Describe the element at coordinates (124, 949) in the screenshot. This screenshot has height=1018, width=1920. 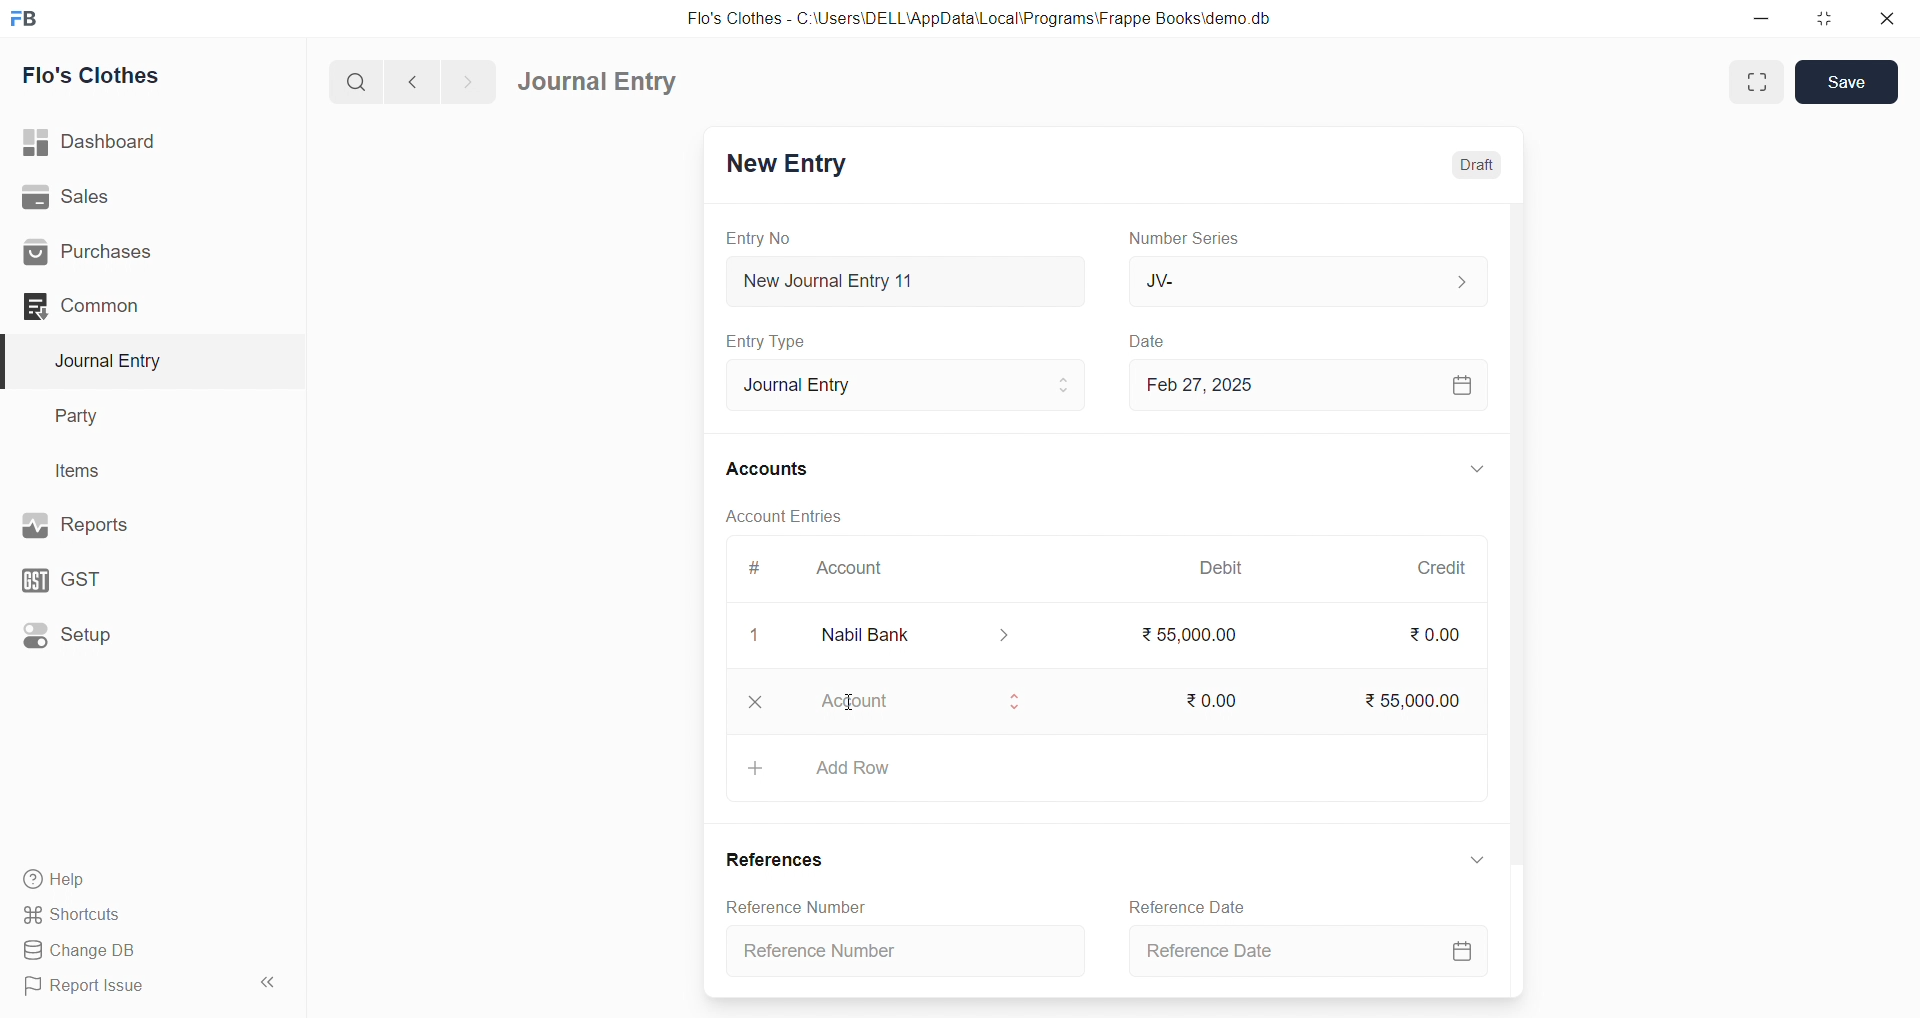
I see `Change DB` at that location.